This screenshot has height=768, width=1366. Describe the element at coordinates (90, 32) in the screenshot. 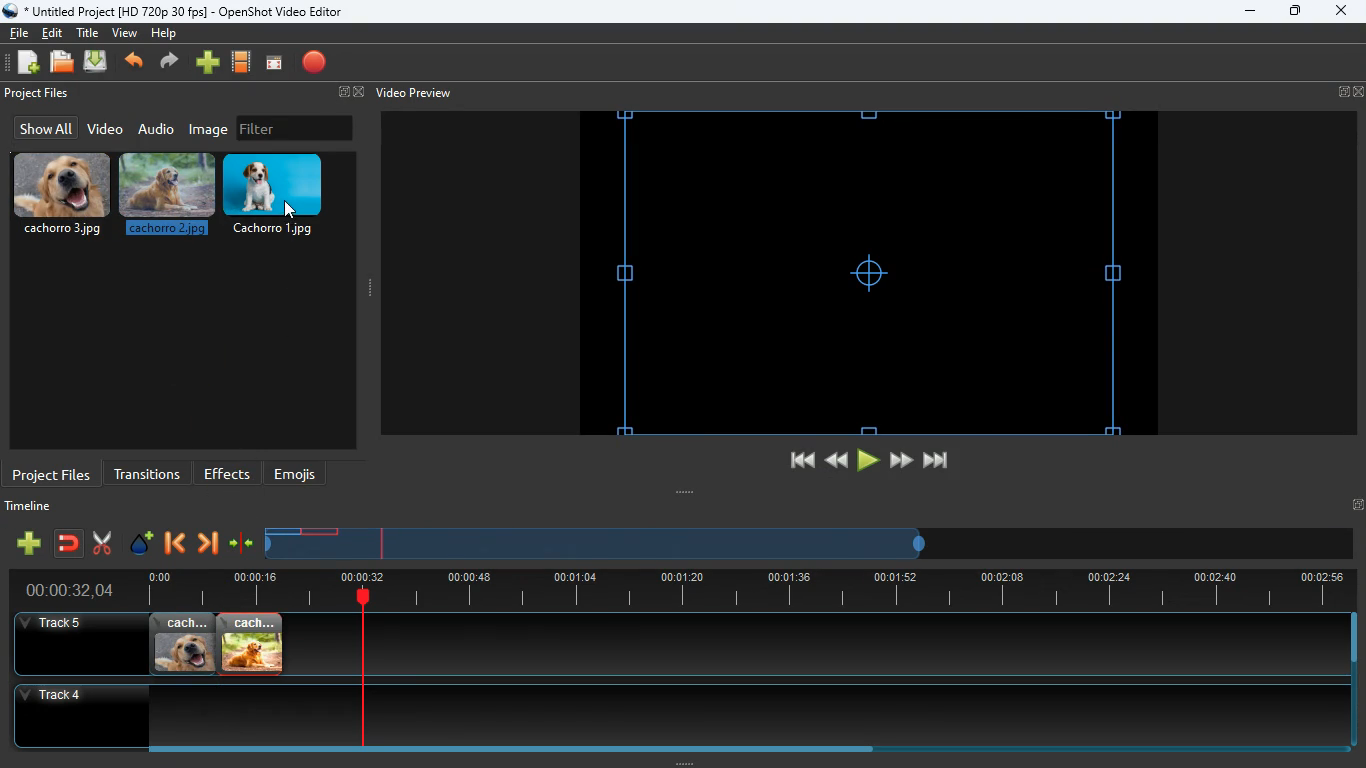

I see `title` at that location.